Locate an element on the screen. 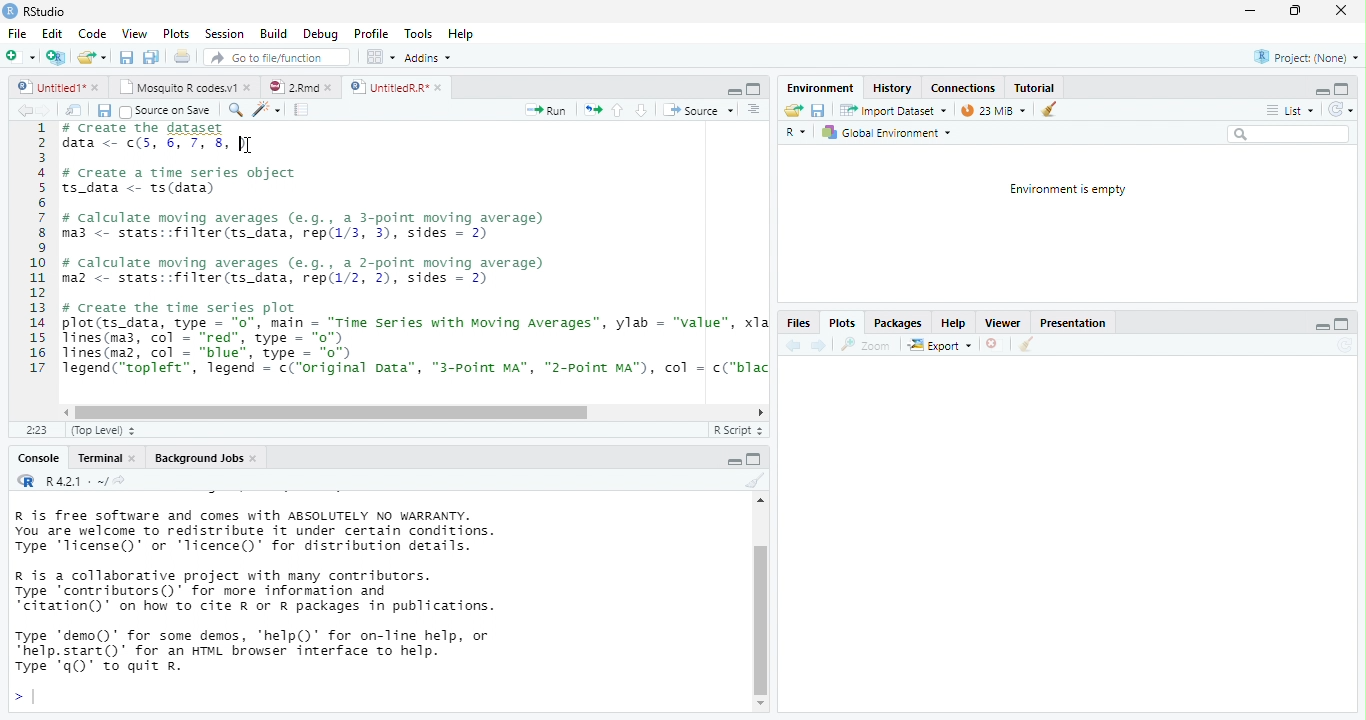  23 MiB is located at coordinates (992, 110).